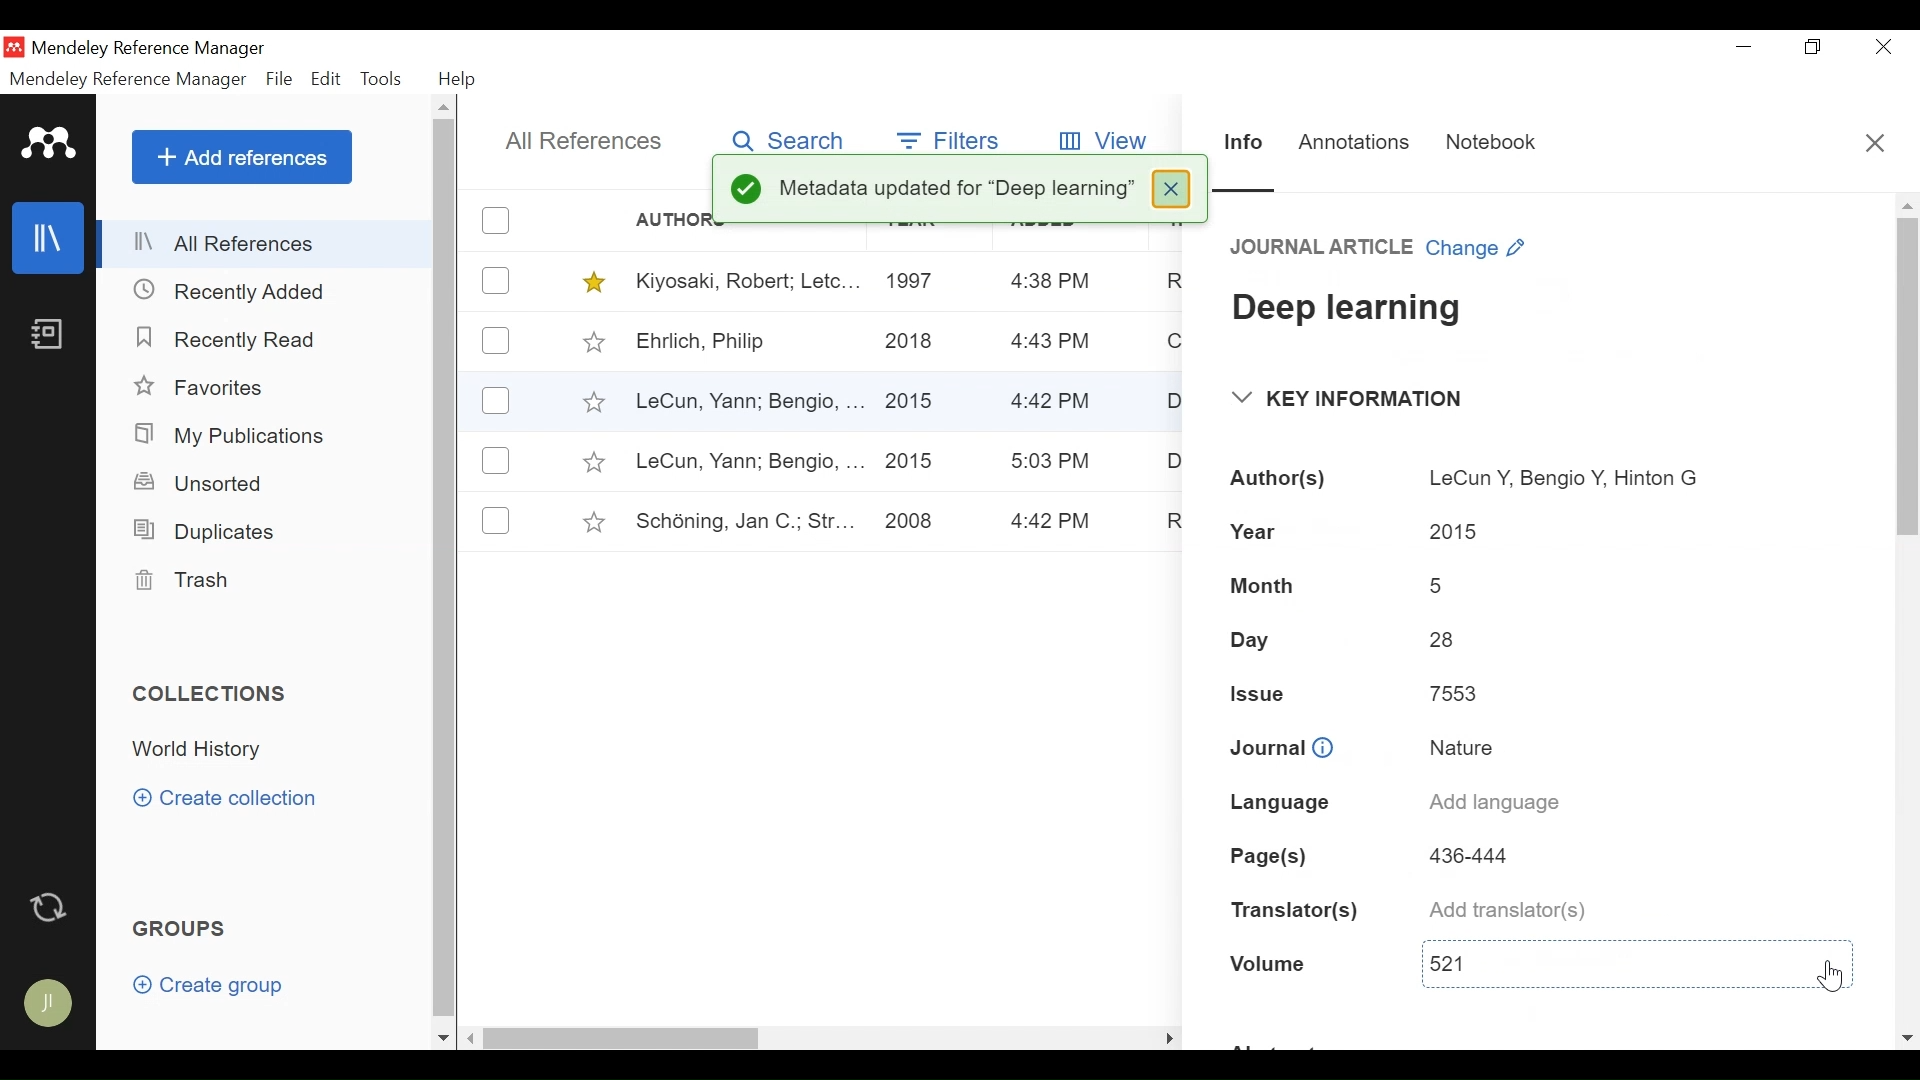 This screenshot has width=1920, height=1080. I want to click on All References, so click(585, 141).